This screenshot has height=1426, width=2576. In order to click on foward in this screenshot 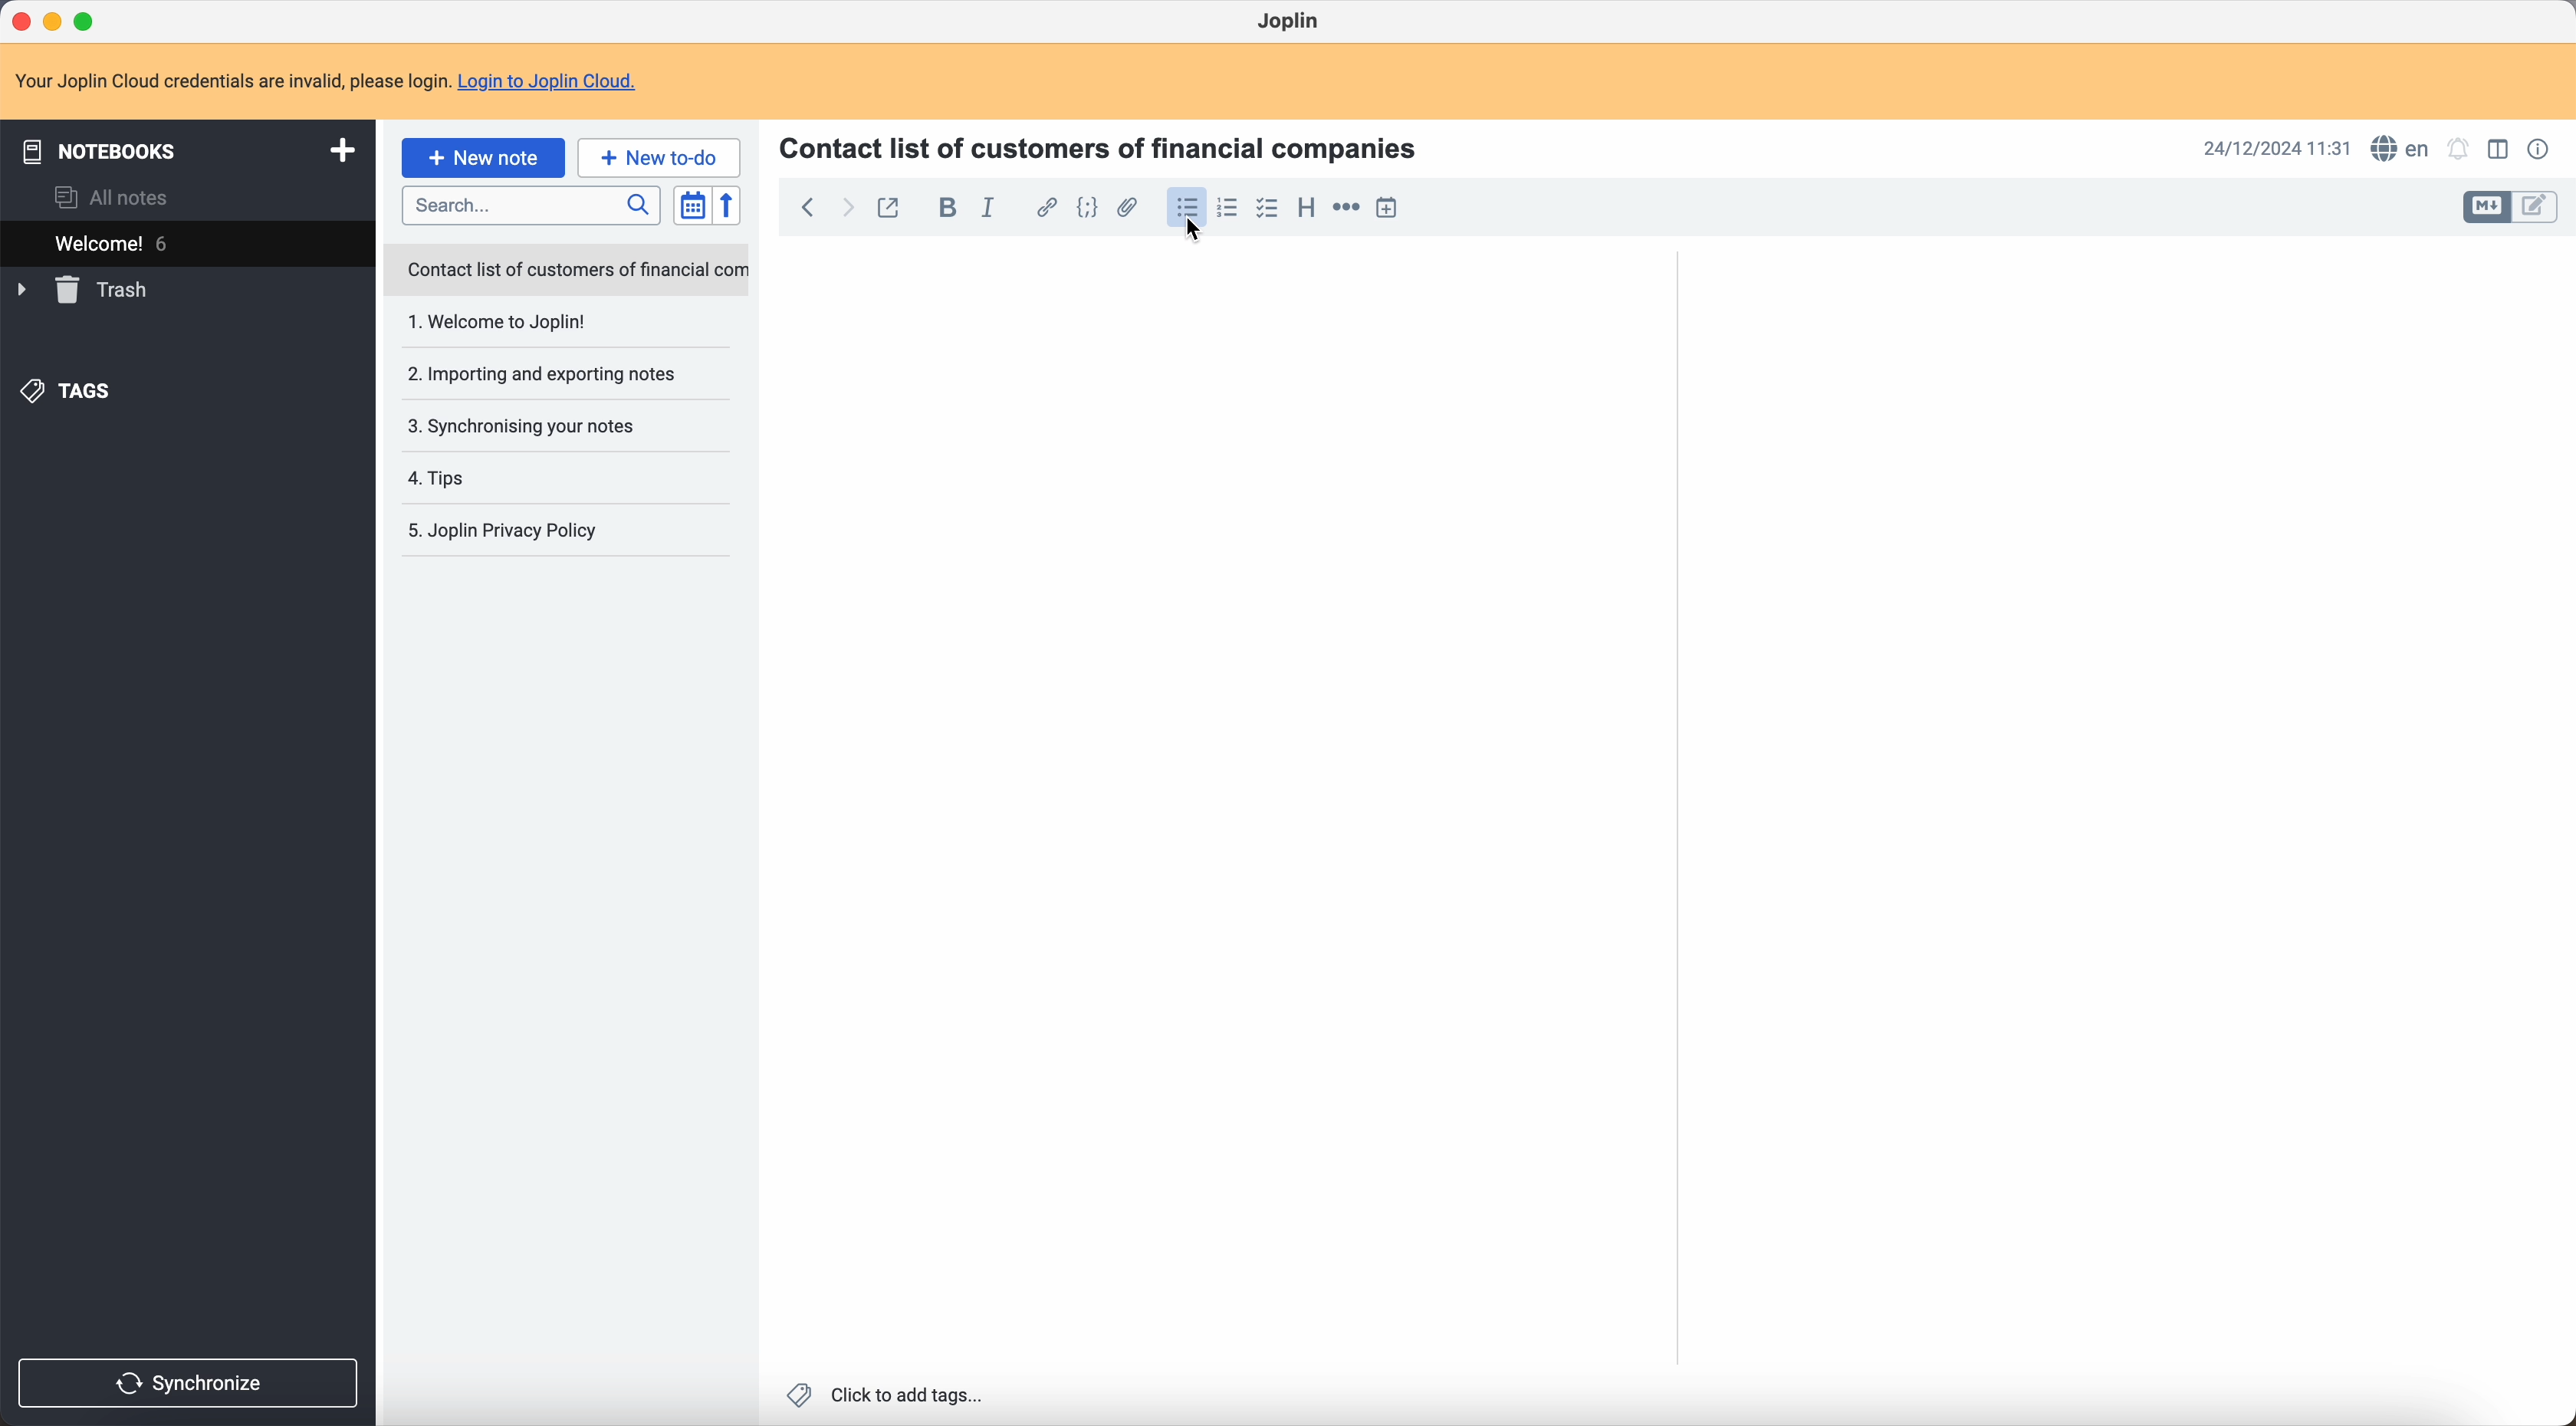, I will do `click(849, 209)`.